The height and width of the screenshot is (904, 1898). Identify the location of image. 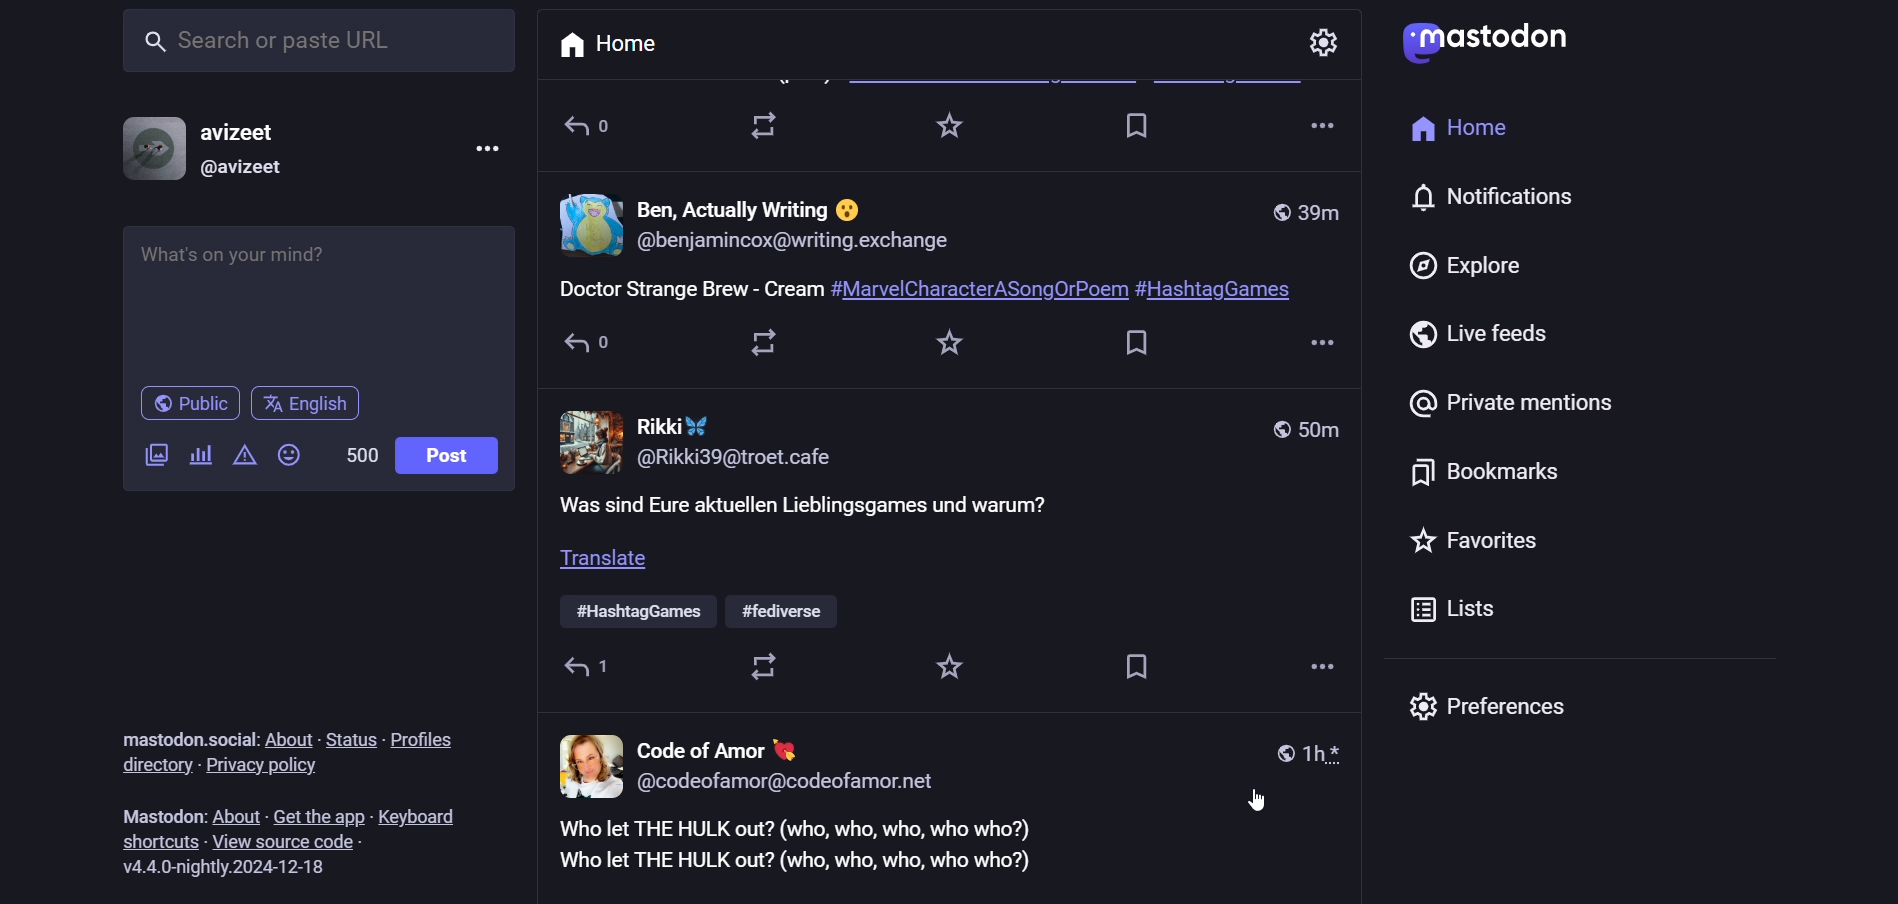
(590, 226).